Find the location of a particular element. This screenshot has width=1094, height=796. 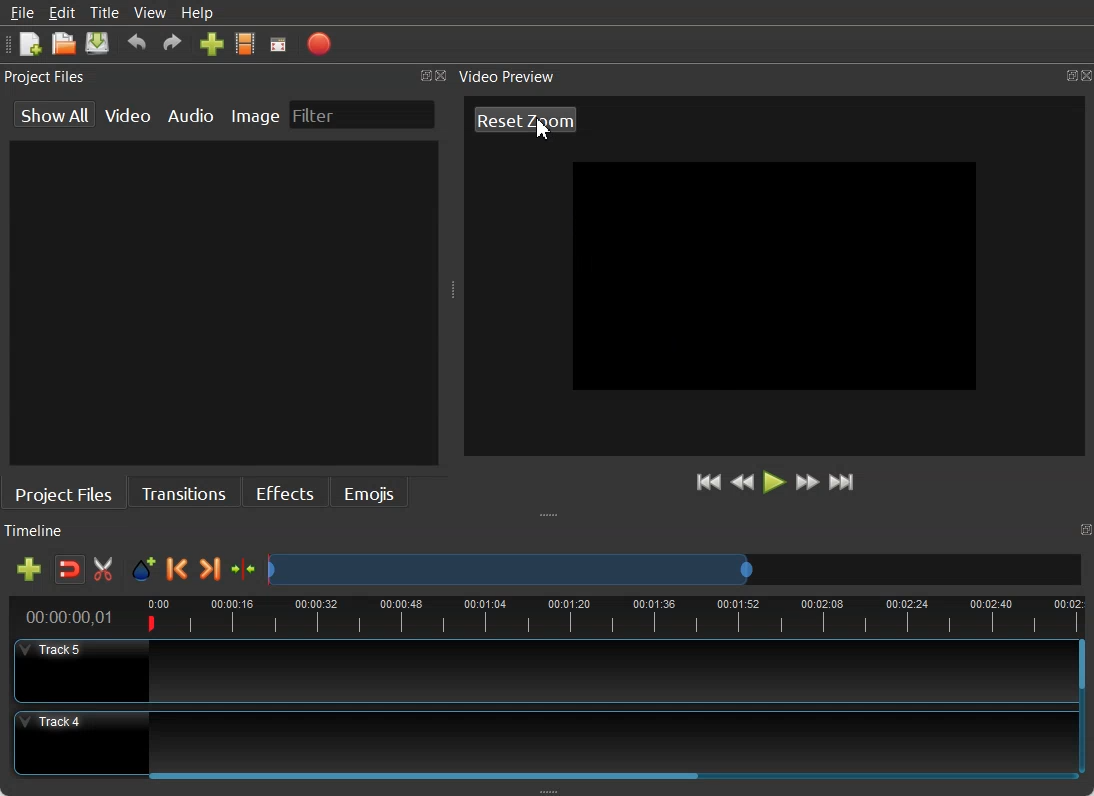

Maximize is located at coordinates (1072, 76).